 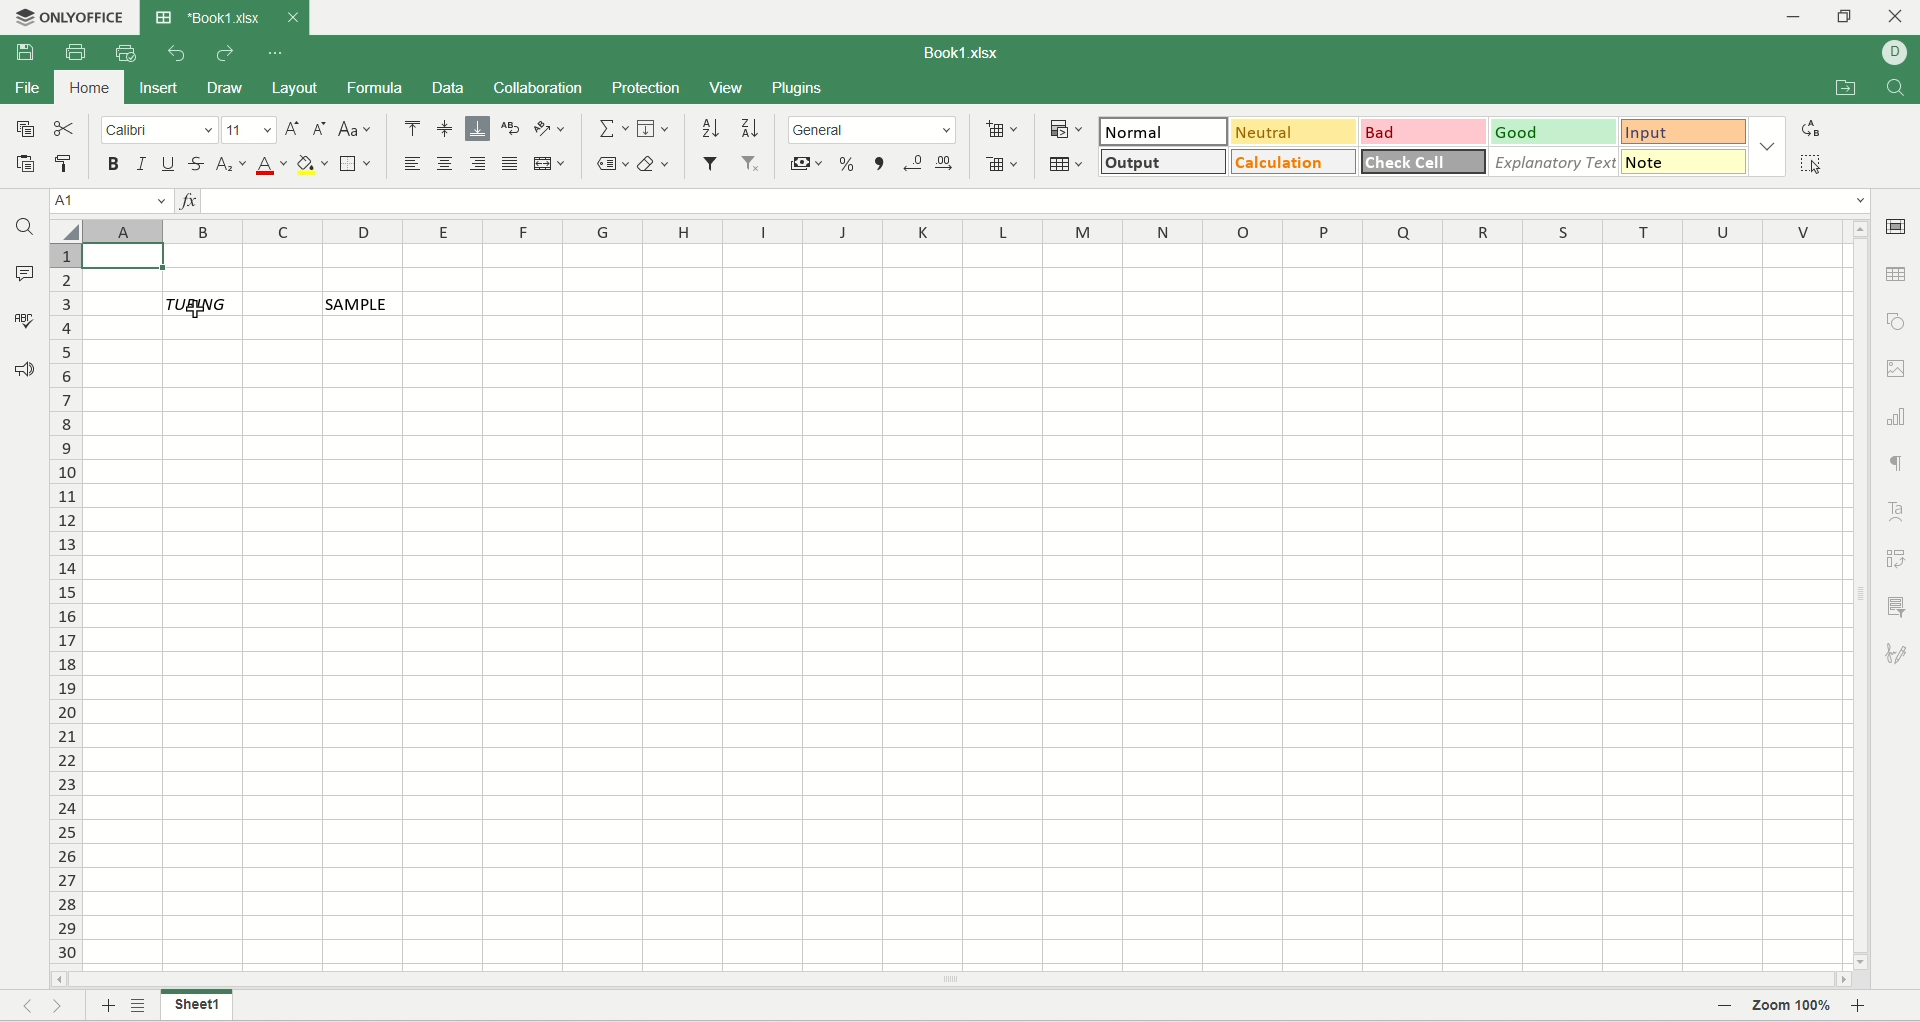 What do you see at coordinates (1296, 161) in the screenshot?
I see `calculation` at bounding box center [1296, 161].